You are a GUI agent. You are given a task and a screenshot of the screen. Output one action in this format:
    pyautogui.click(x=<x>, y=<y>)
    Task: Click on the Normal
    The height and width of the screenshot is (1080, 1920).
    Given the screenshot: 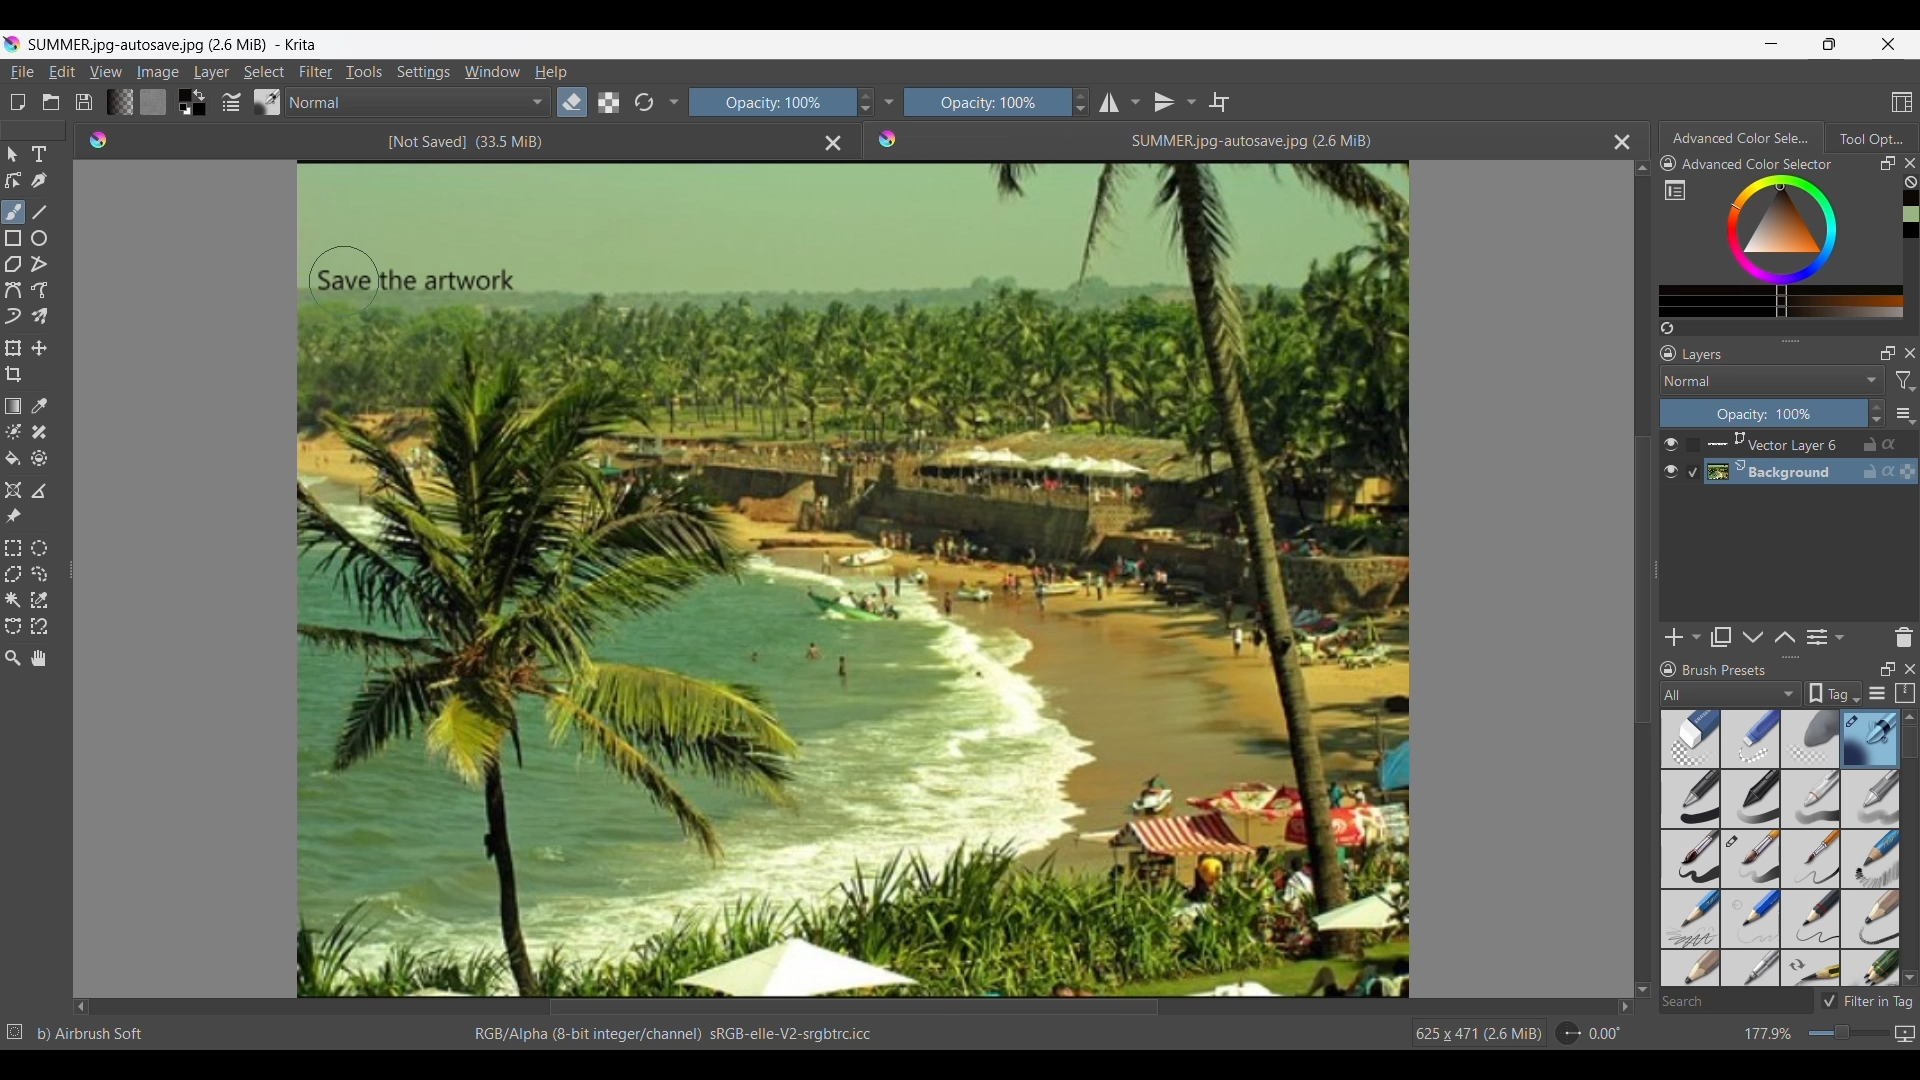 What is the action you would take?
    pyautogui.click(x=418, y=102)
    